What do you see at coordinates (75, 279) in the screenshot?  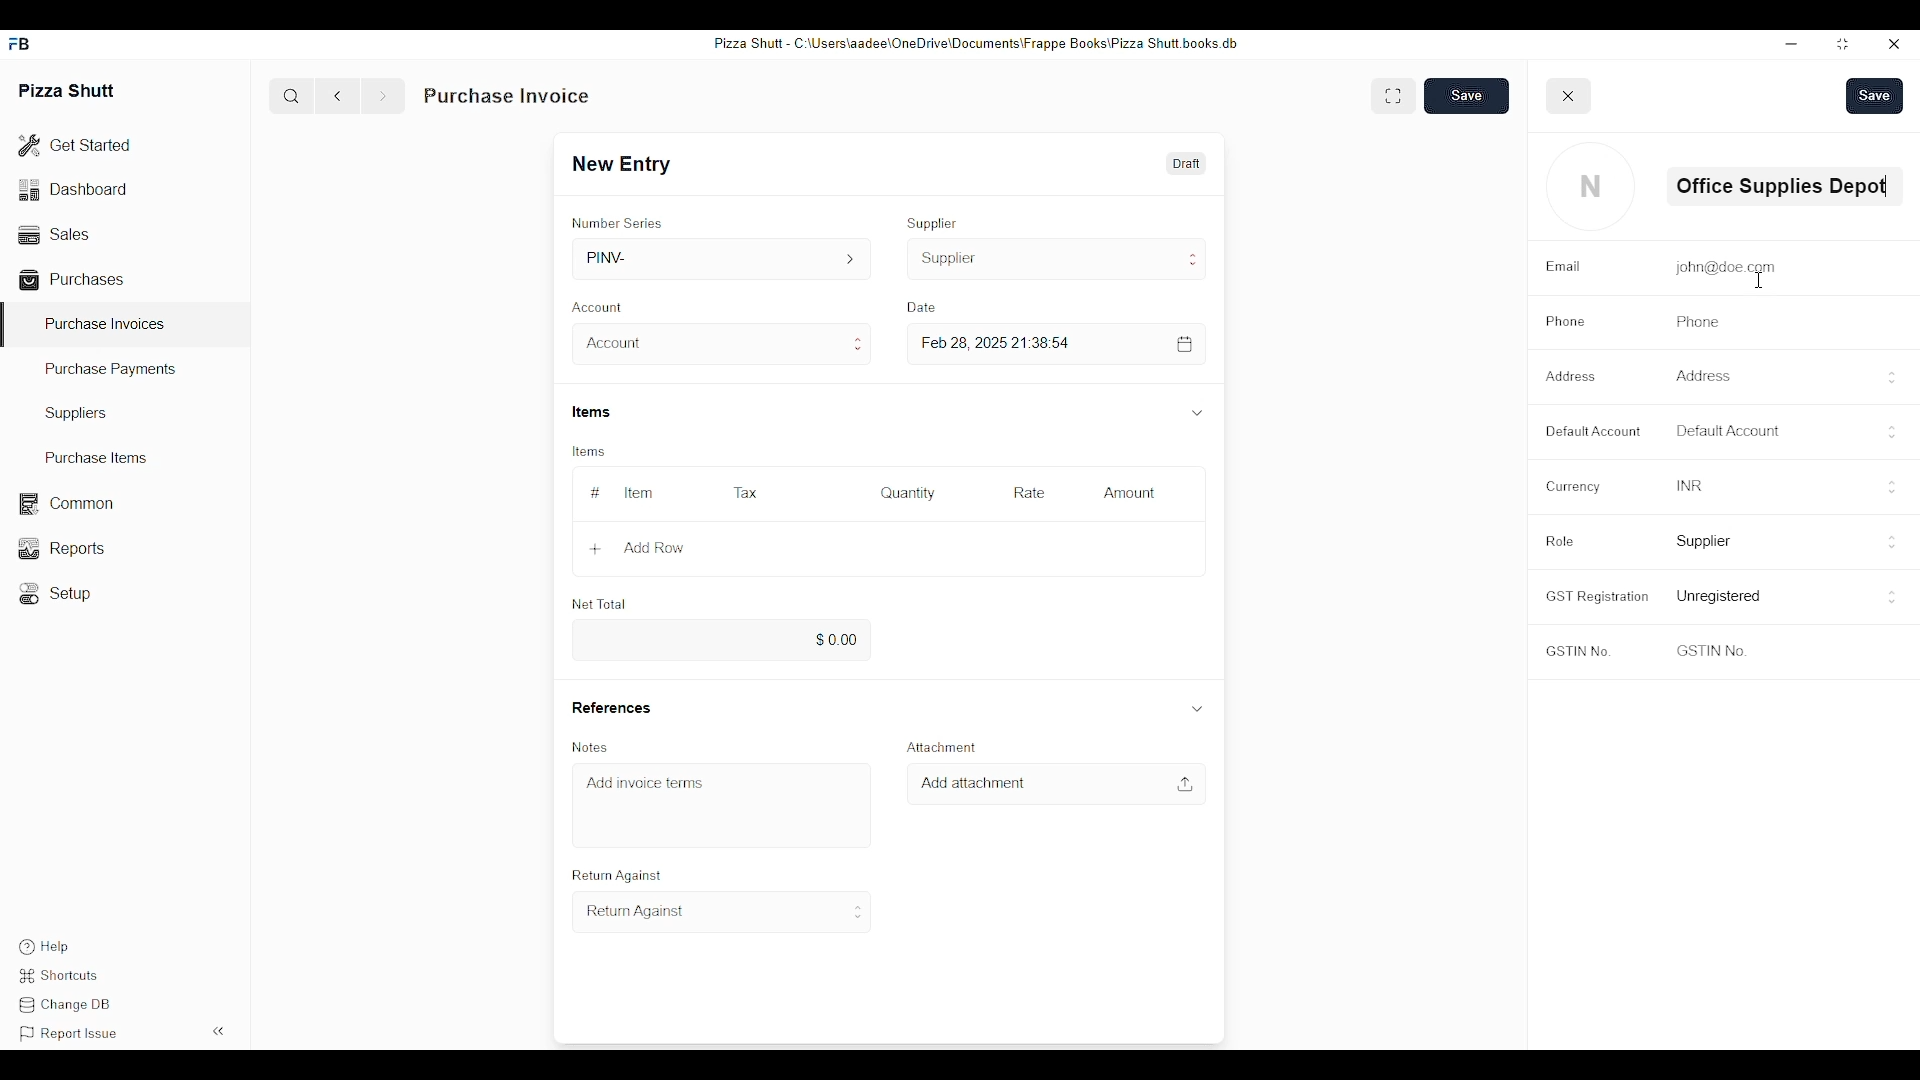 I see `Purchases` at bounding box center [75, 279].